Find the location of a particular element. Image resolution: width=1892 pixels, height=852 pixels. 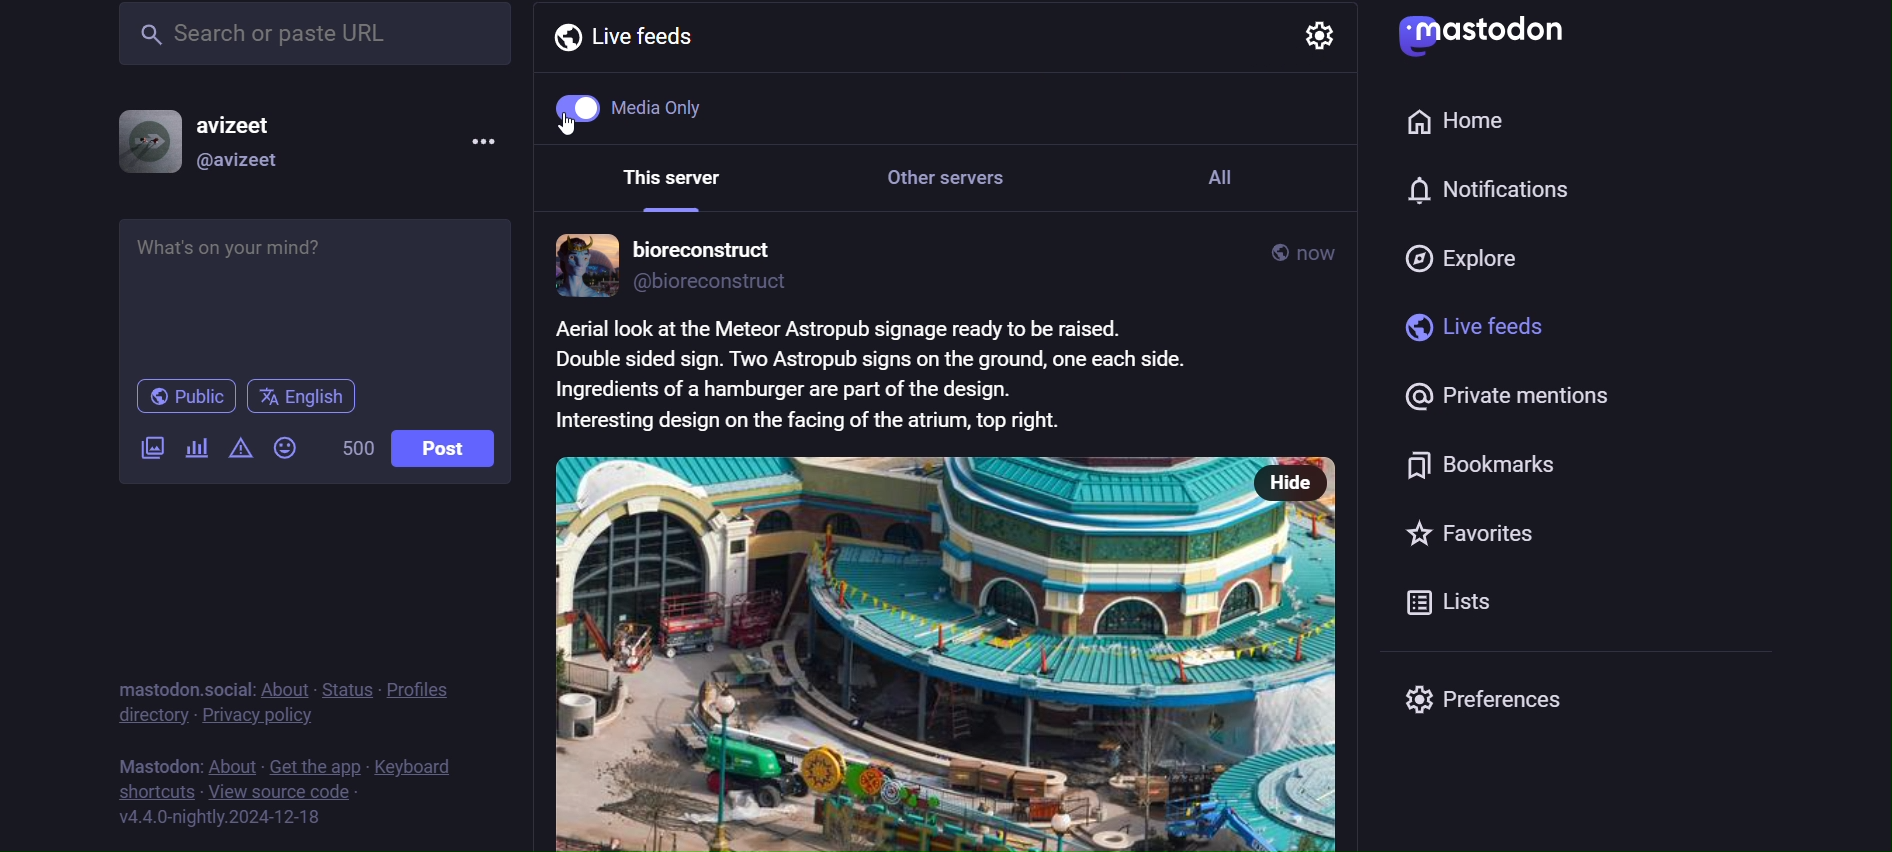

Aerial look at the Meteor Astropub signage ready to be raised.
Double sided sign. Two Astropub signs on the ground, one each side.
Ingredients of a hamburger are part of the design.

Interesting design on the facing of the atrium, top right. is located at coordinates (887, 378).